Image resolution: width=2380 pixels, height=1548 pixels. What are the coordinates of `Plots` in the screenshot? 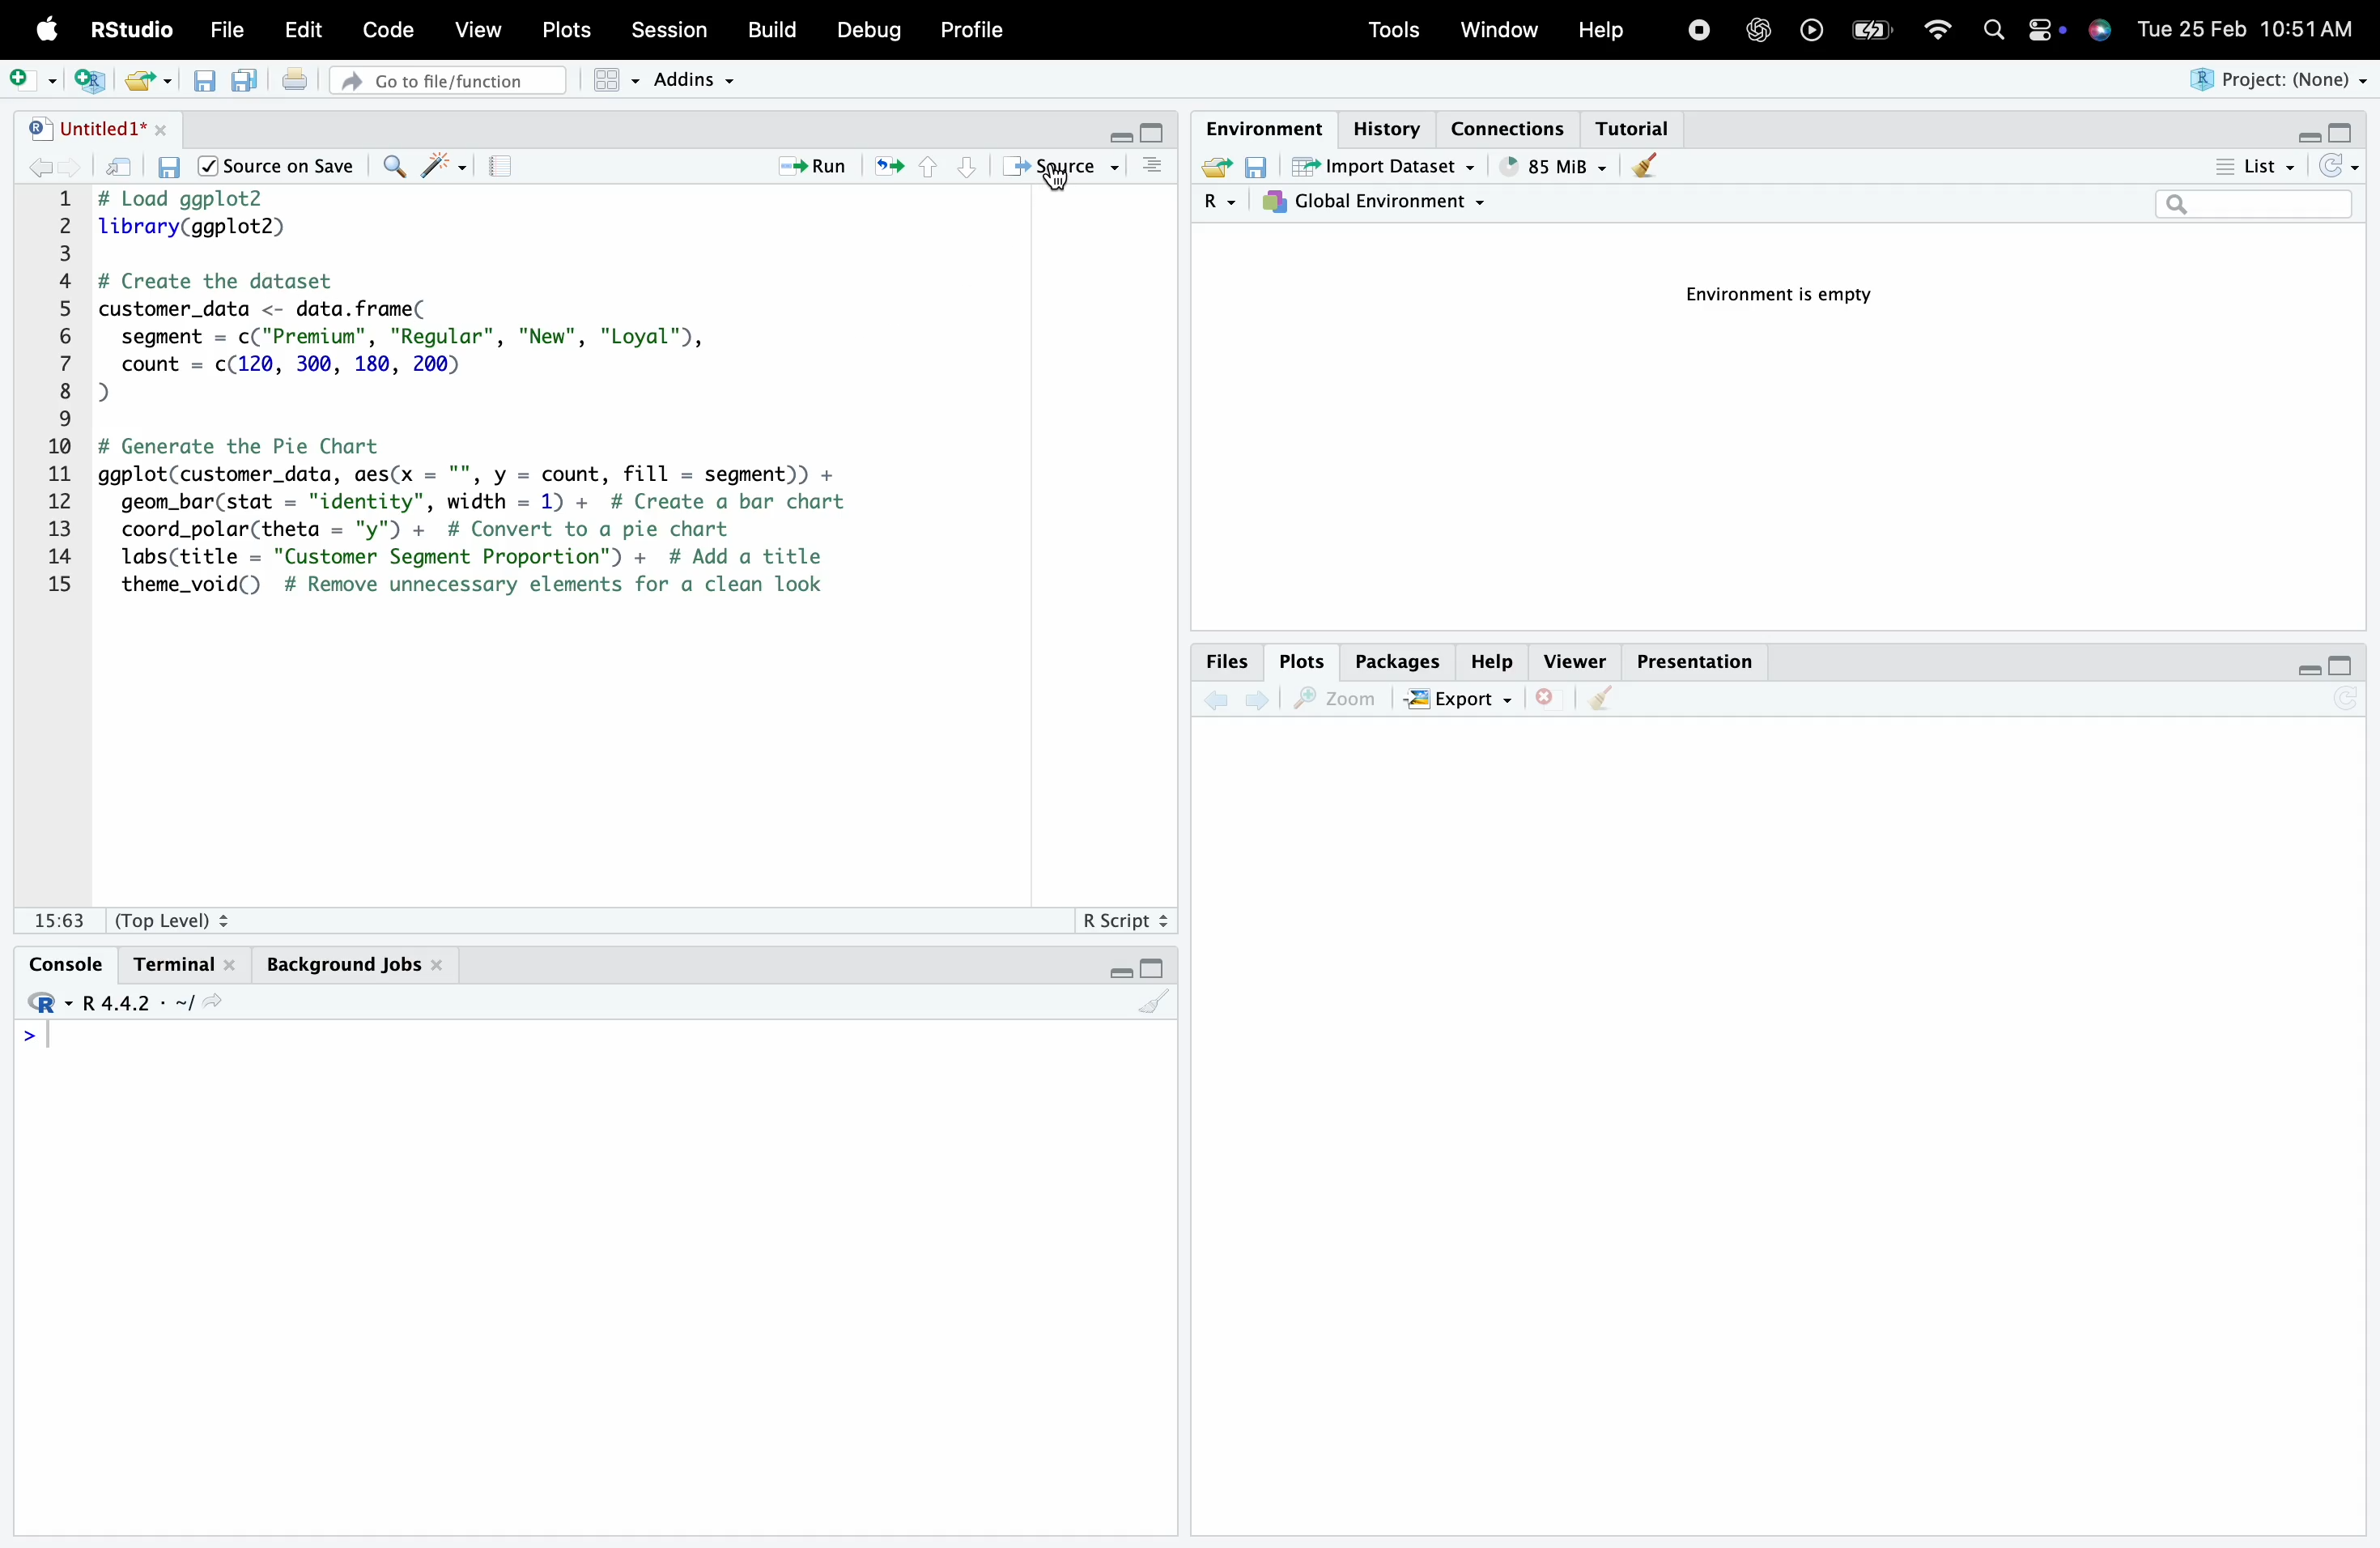 It's located at (572, 30).